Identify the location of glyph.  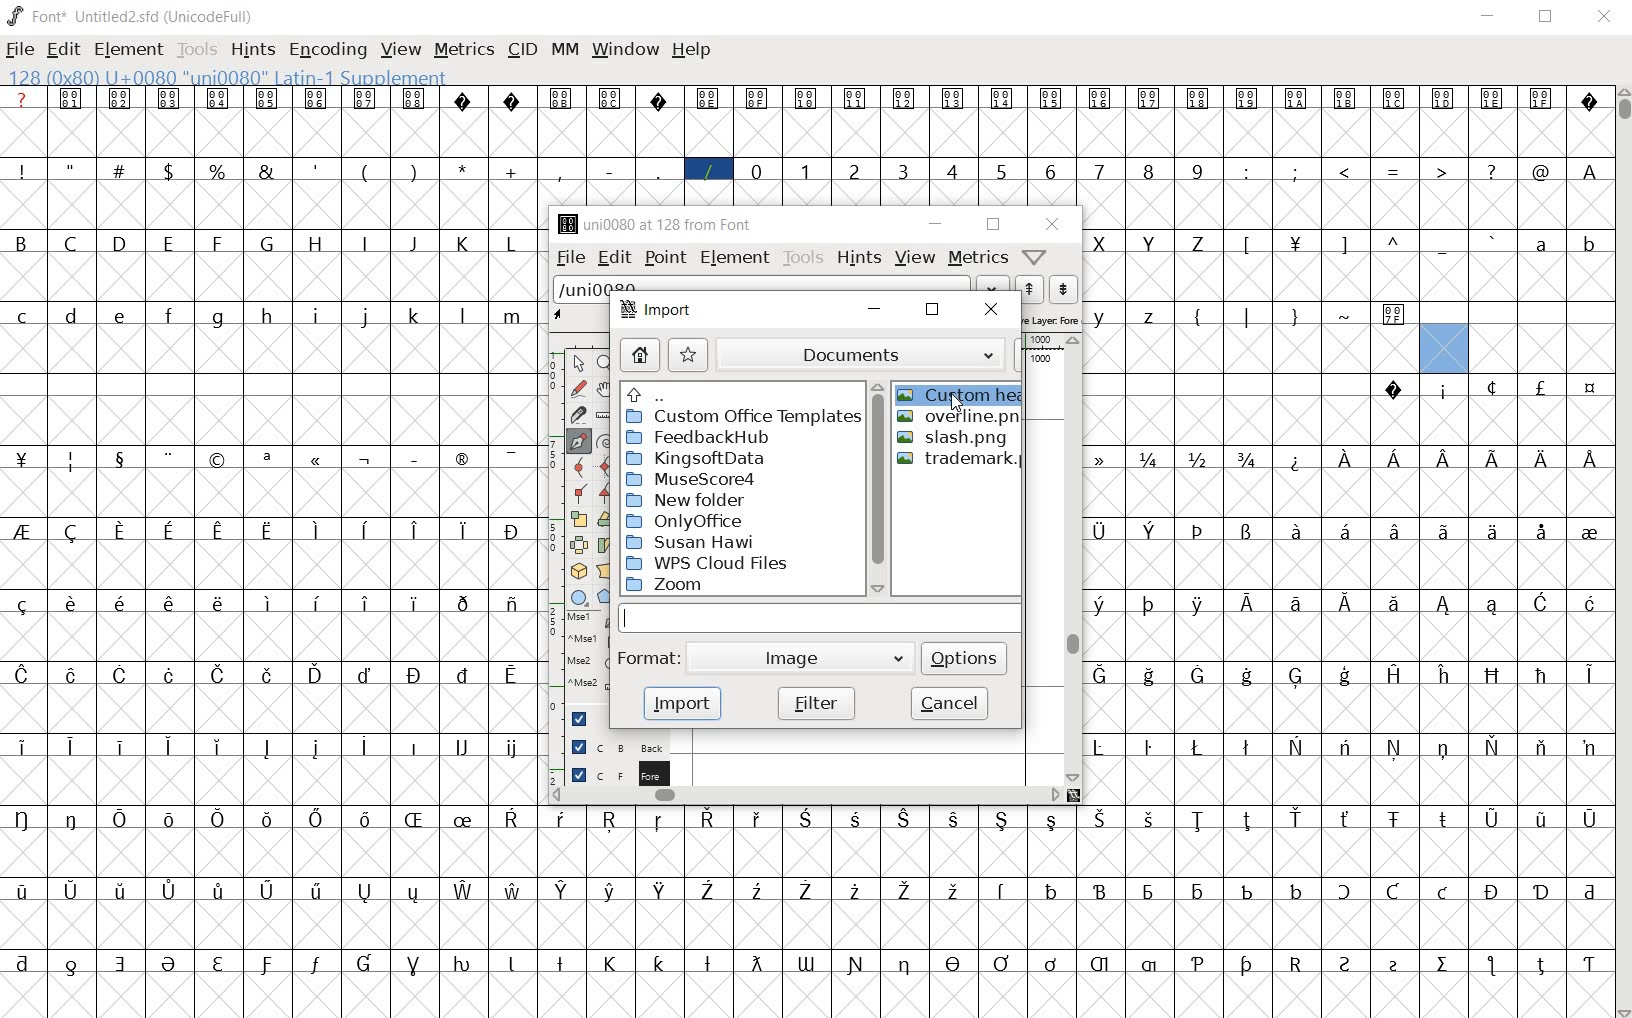
(510, 244).